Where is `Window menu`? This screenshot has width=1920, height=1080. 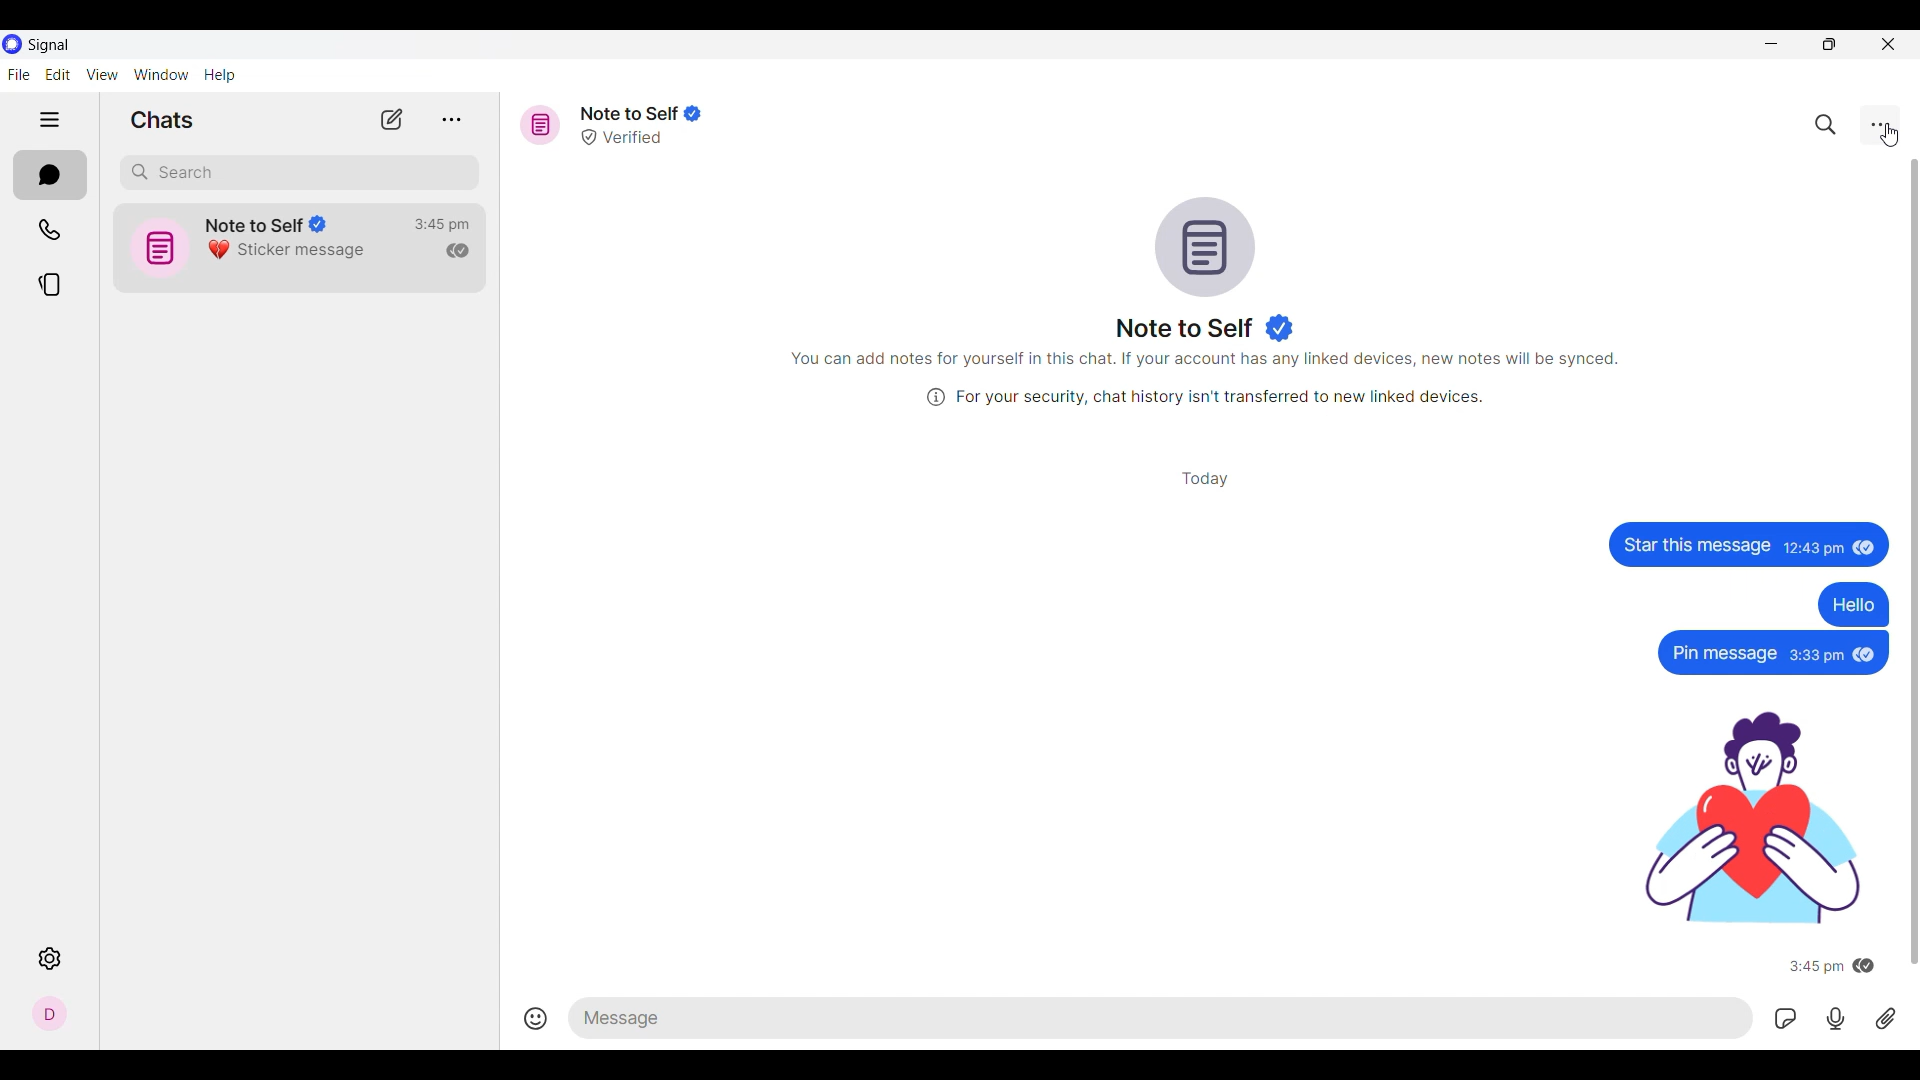 Window menu is located at coordinates (161, 75).